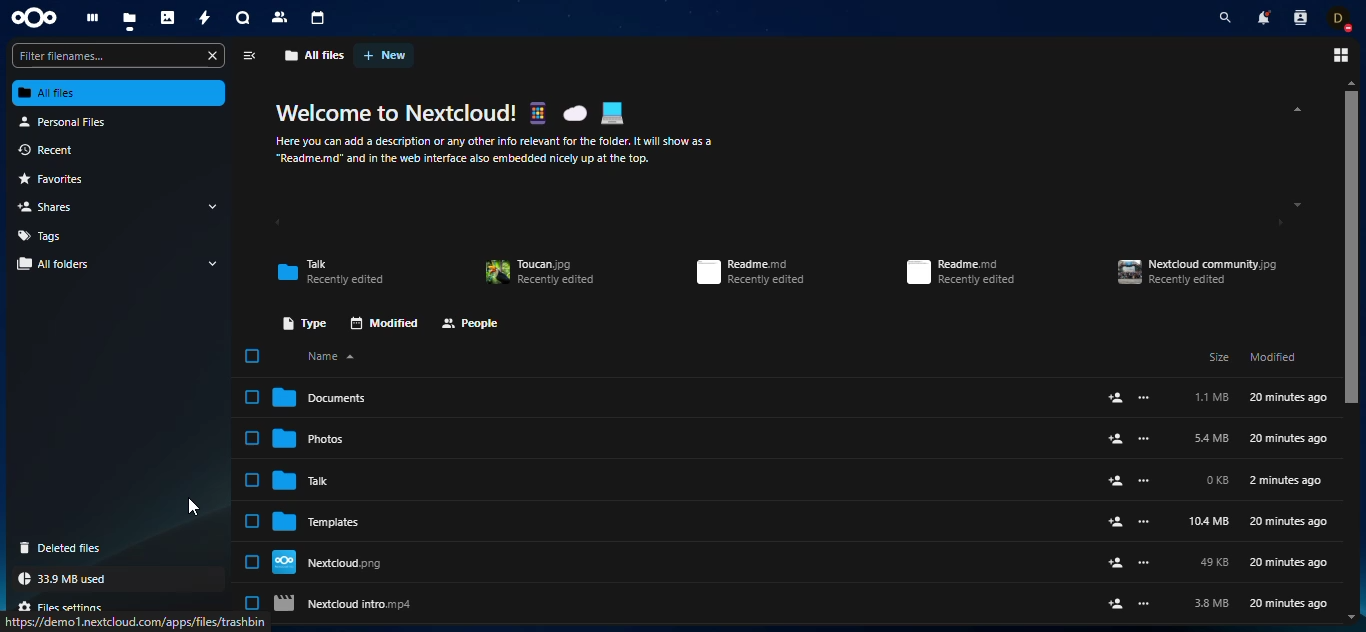 The image size is (1366, 632). Describe the element at coordinates (317, 55) in the screenshot. I see `All files` at that location.